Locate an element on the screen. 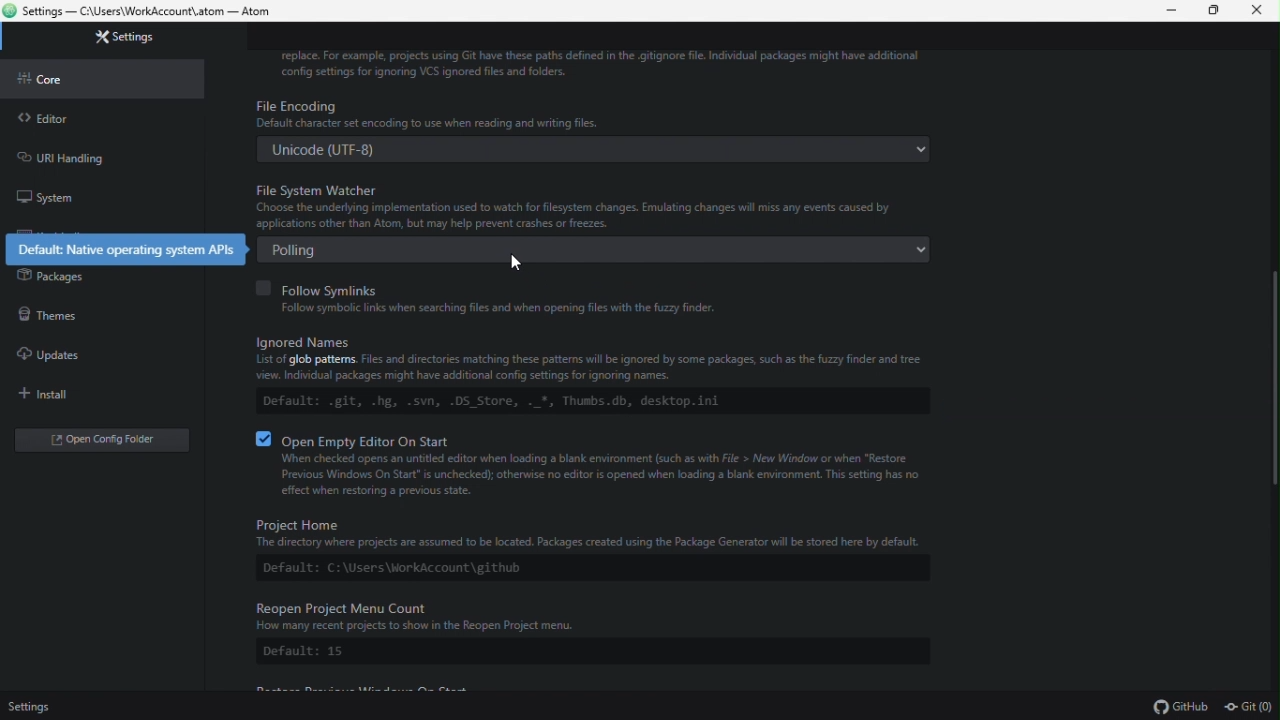 The width and height of the screenshot is (1280, 720). Updates is located at coordinates (92, 354).